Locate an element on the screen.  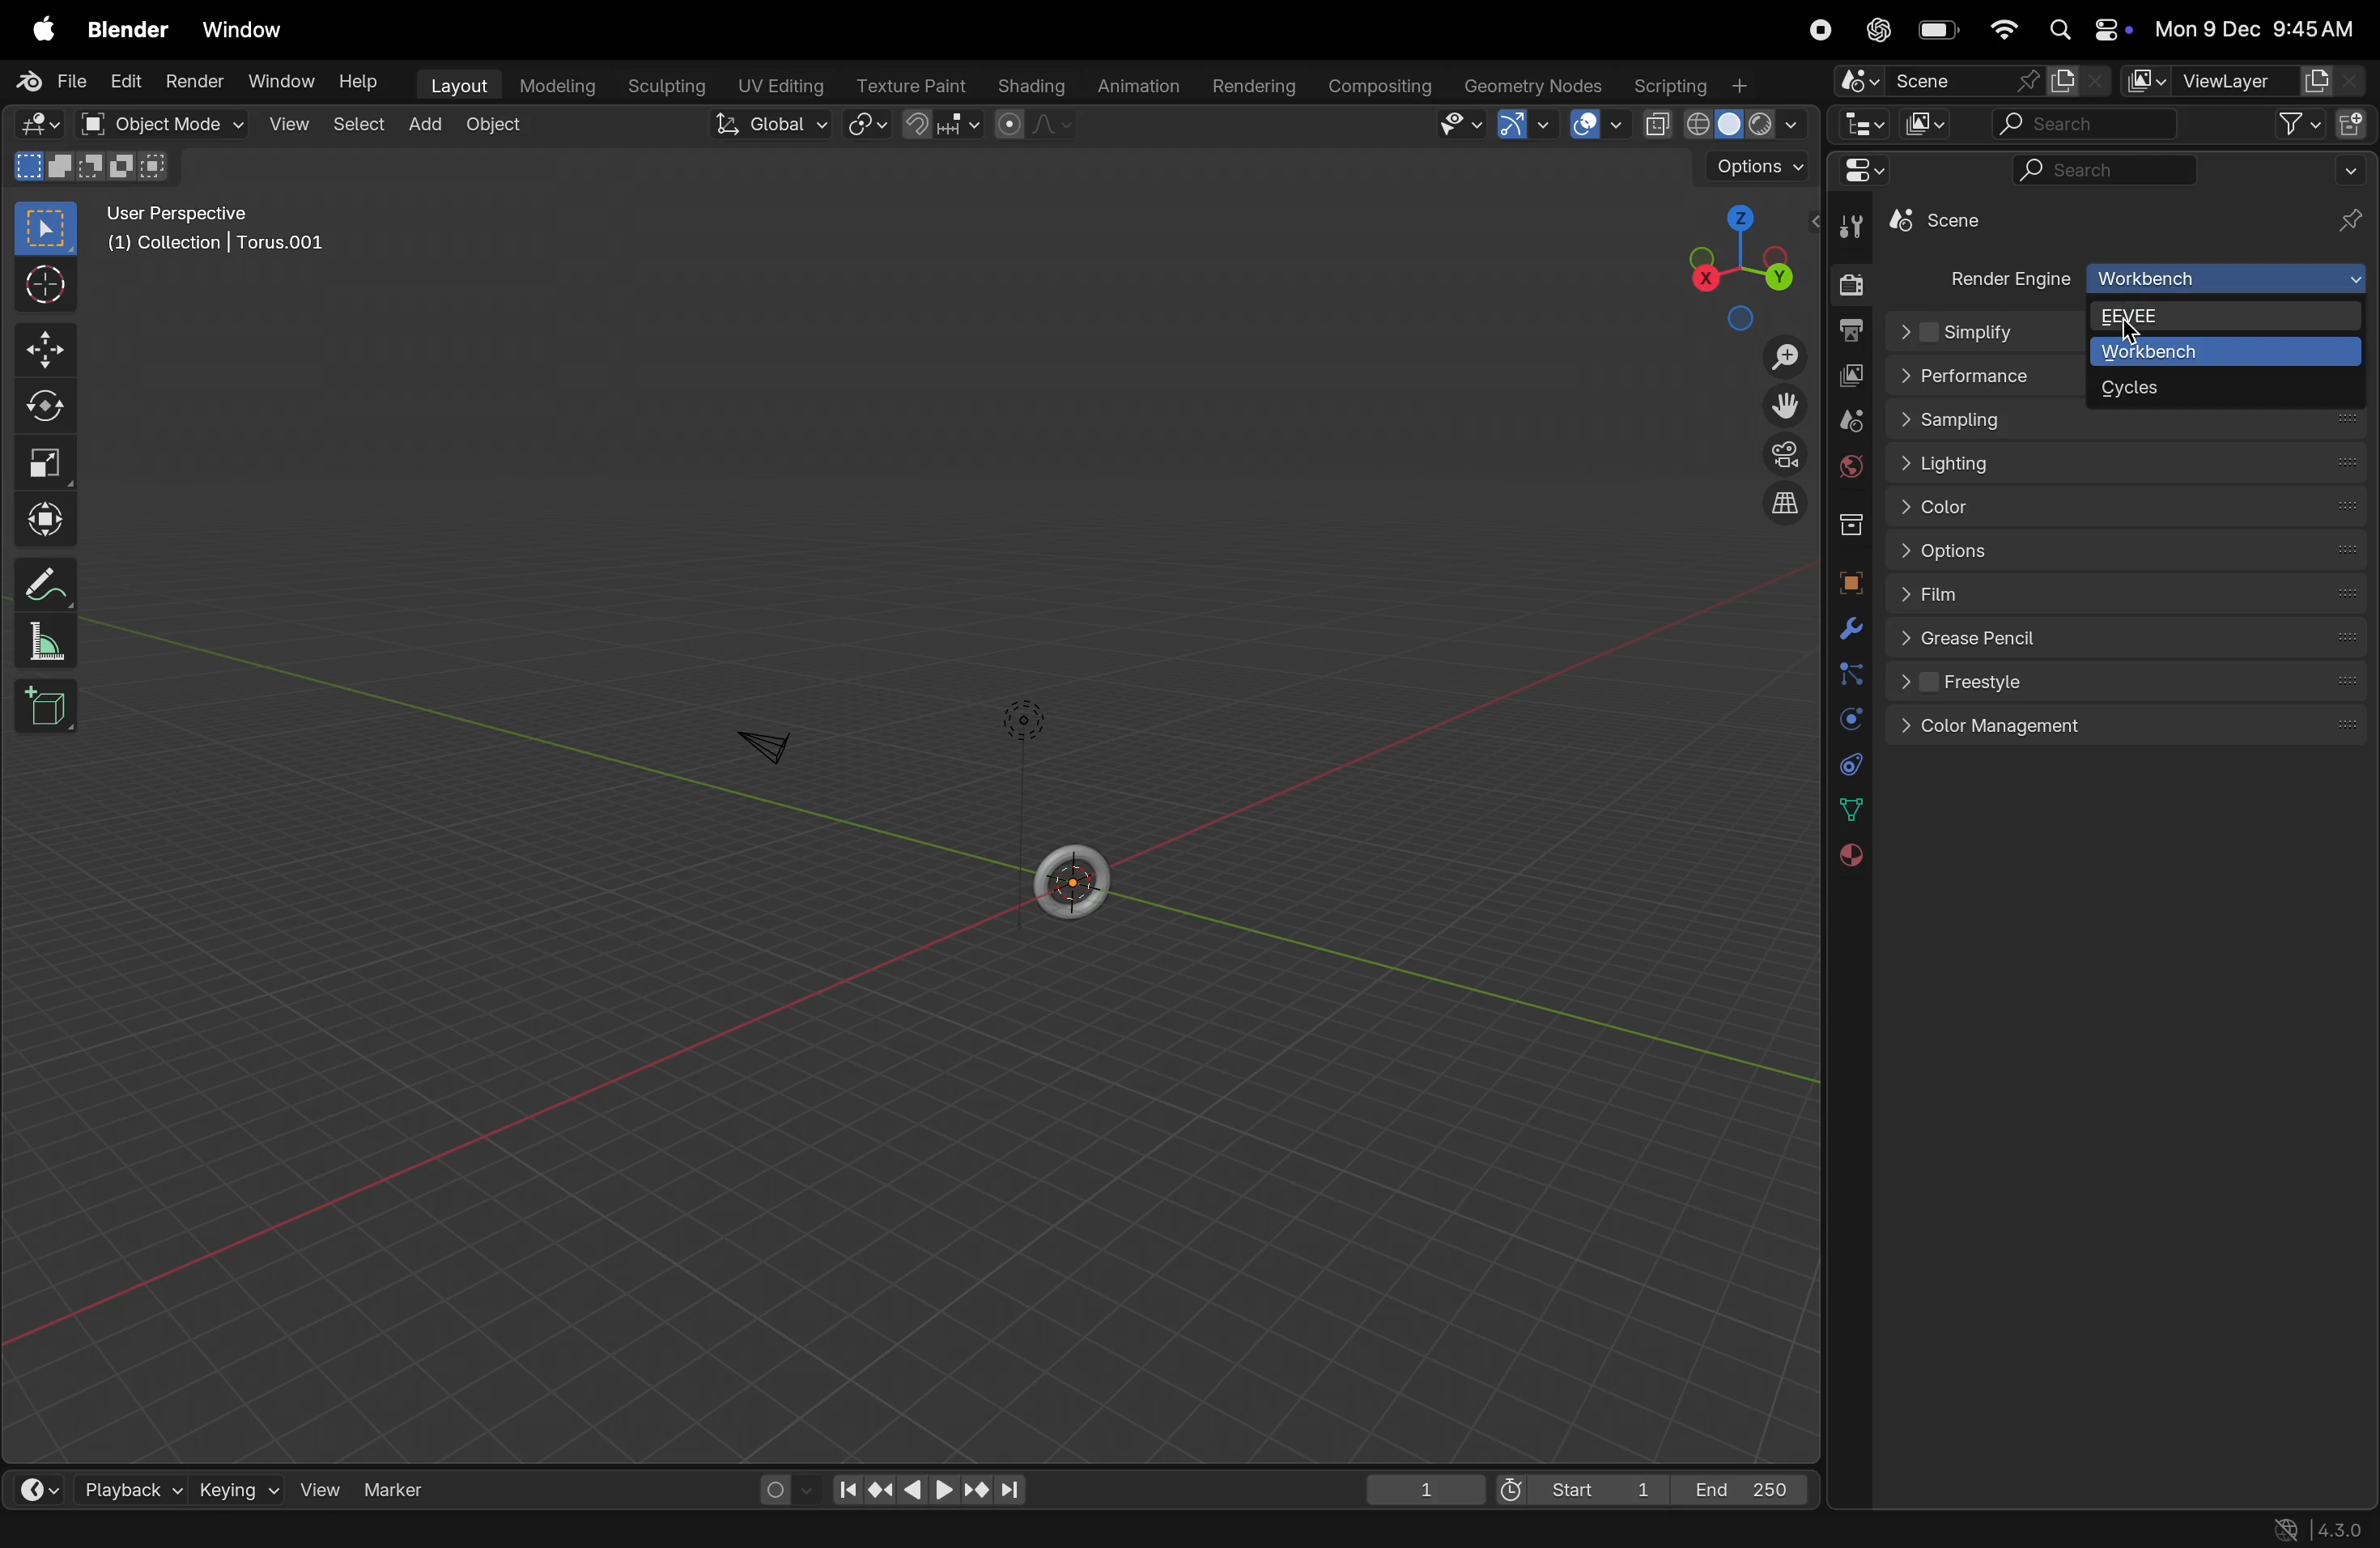
particles  is located at coordinates (1844, 676).